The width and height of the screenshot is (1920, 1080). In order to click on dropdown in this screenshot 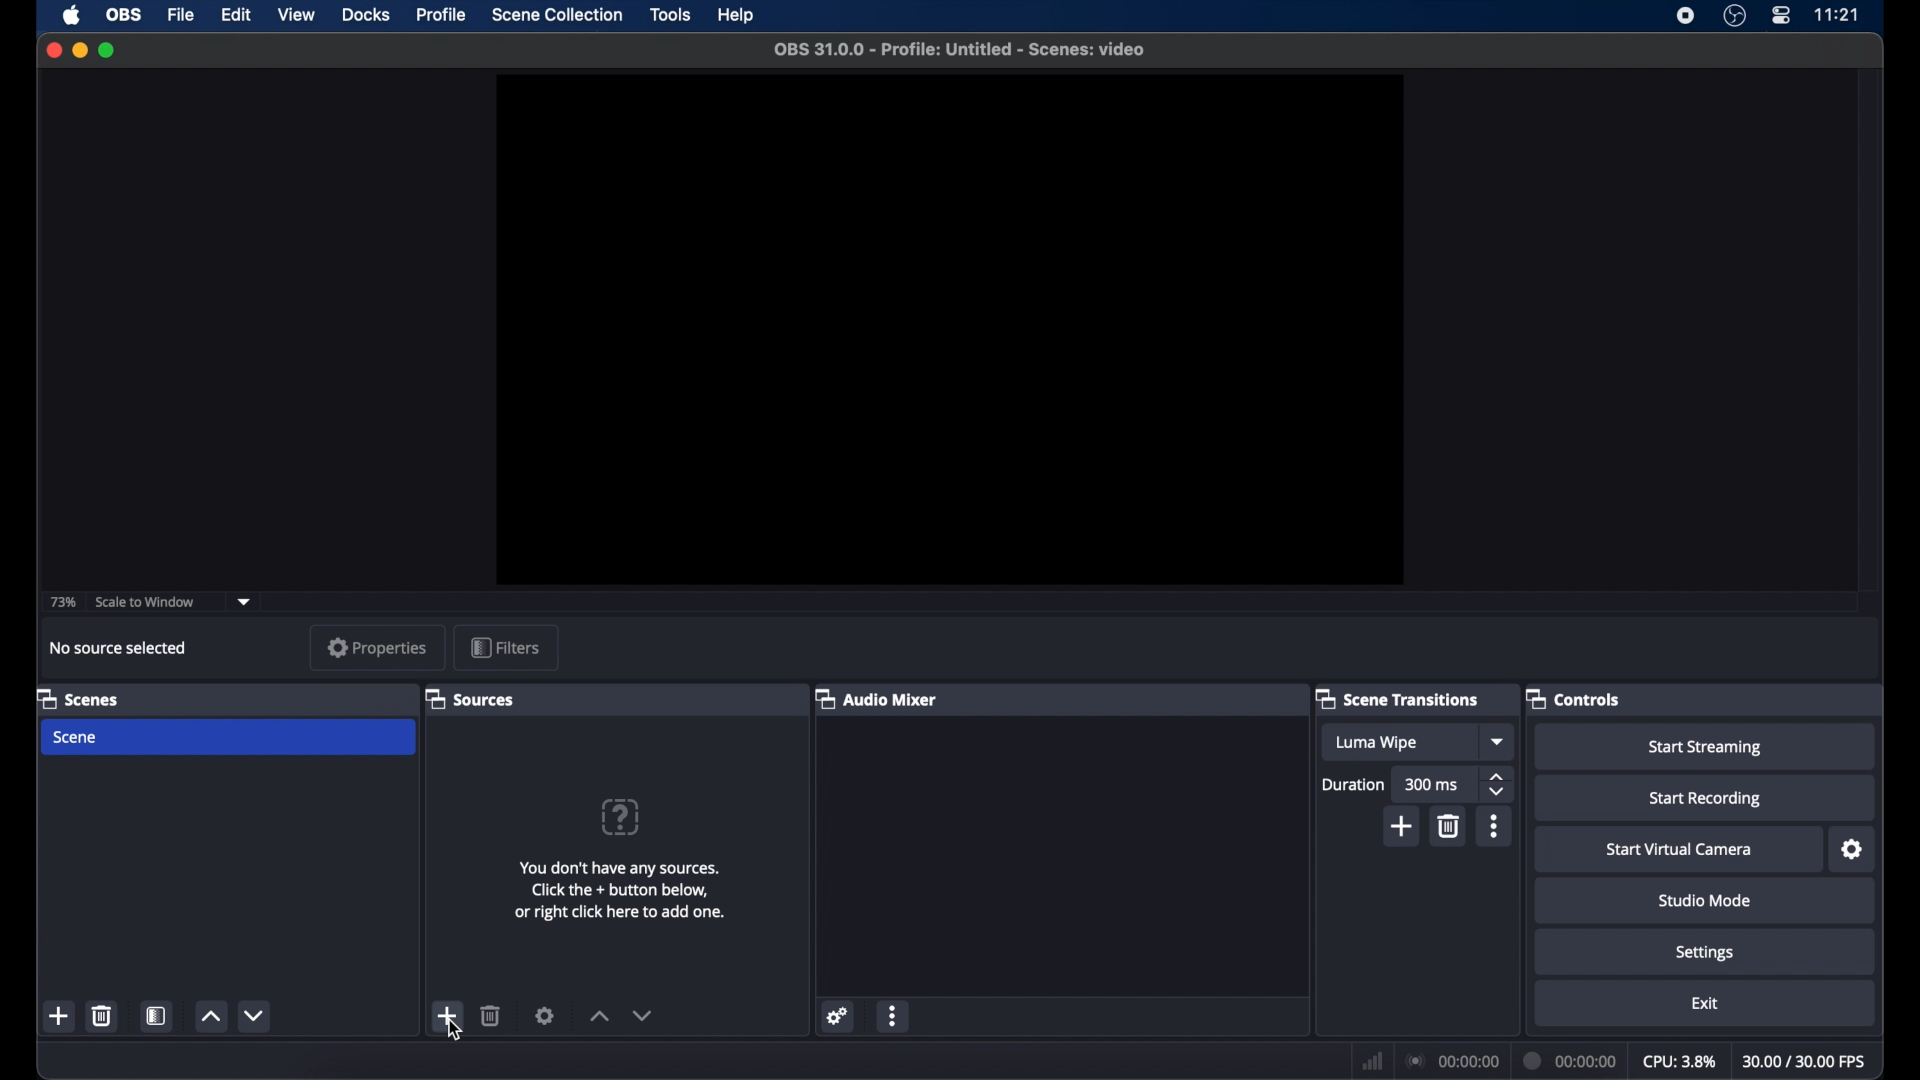, I will do `click(644, 1015)`.